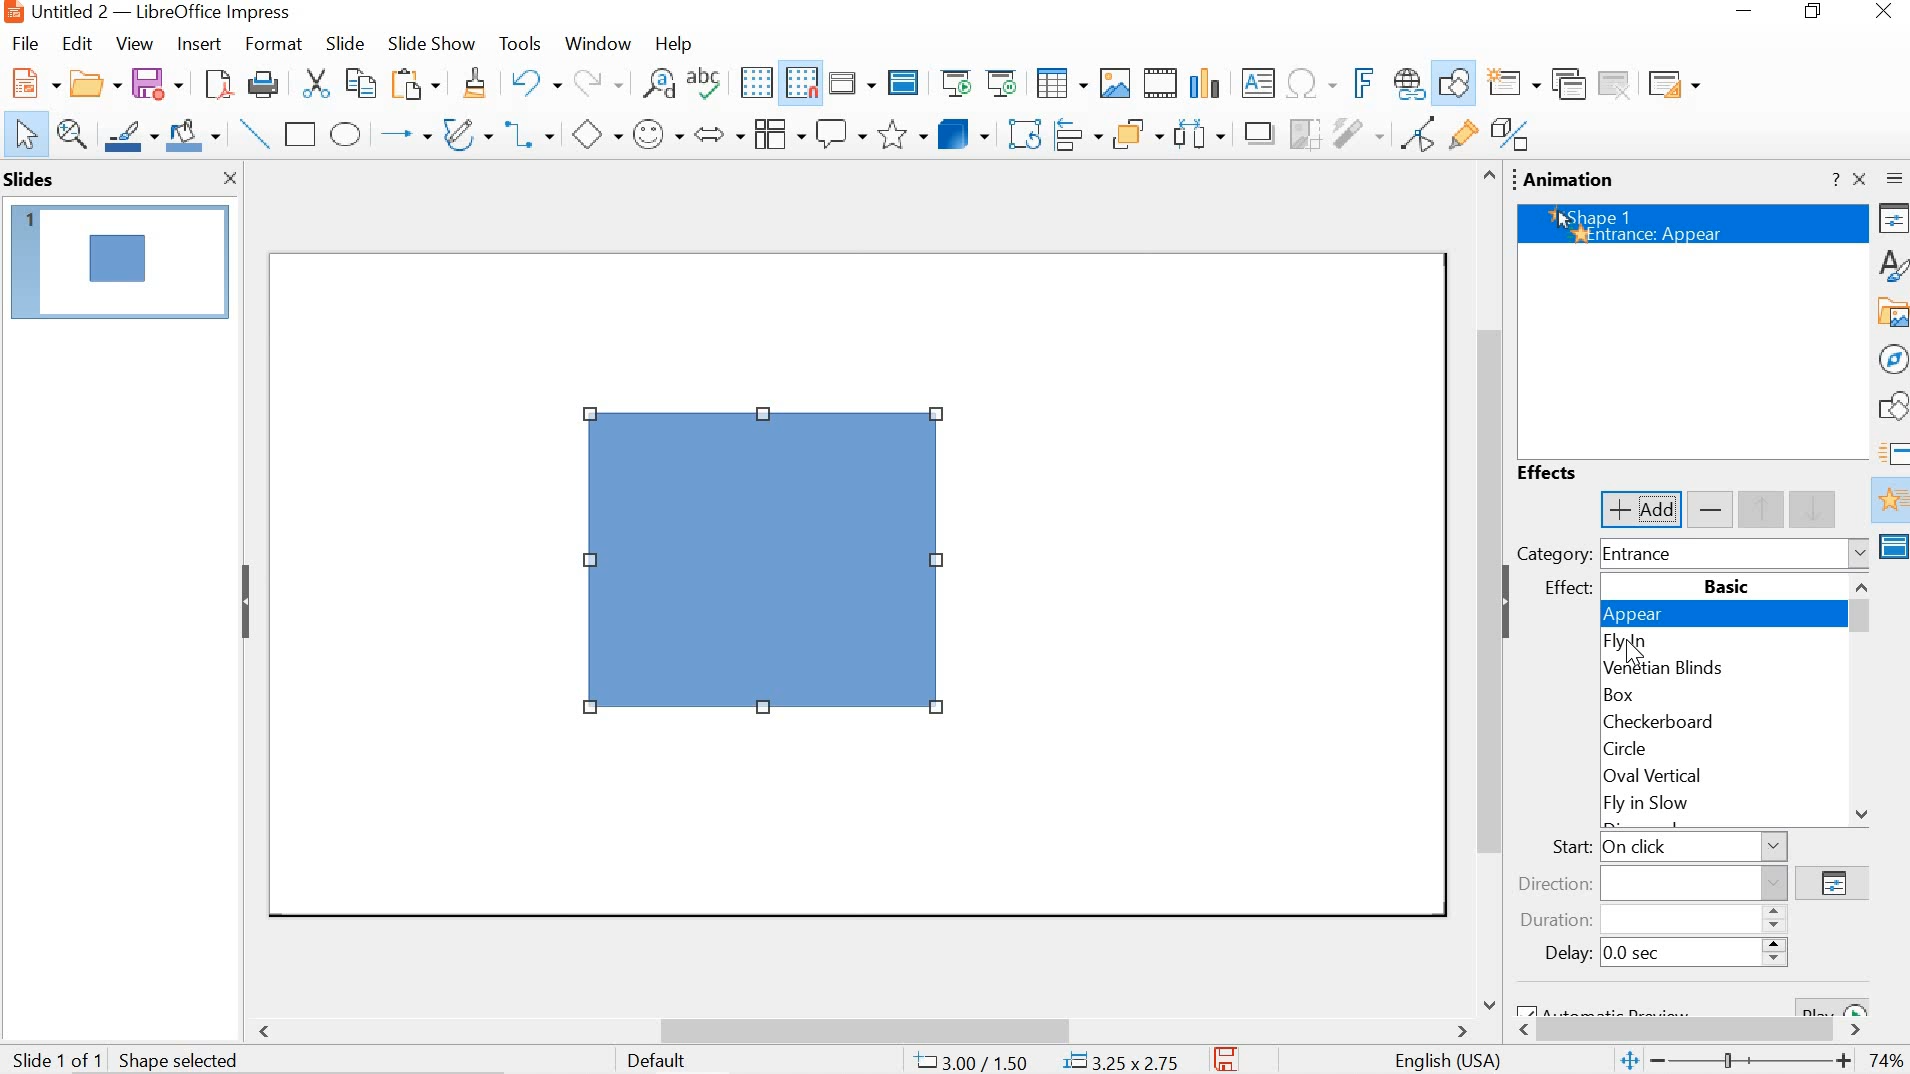  I want to click on 3D objects, so click(963, 132).